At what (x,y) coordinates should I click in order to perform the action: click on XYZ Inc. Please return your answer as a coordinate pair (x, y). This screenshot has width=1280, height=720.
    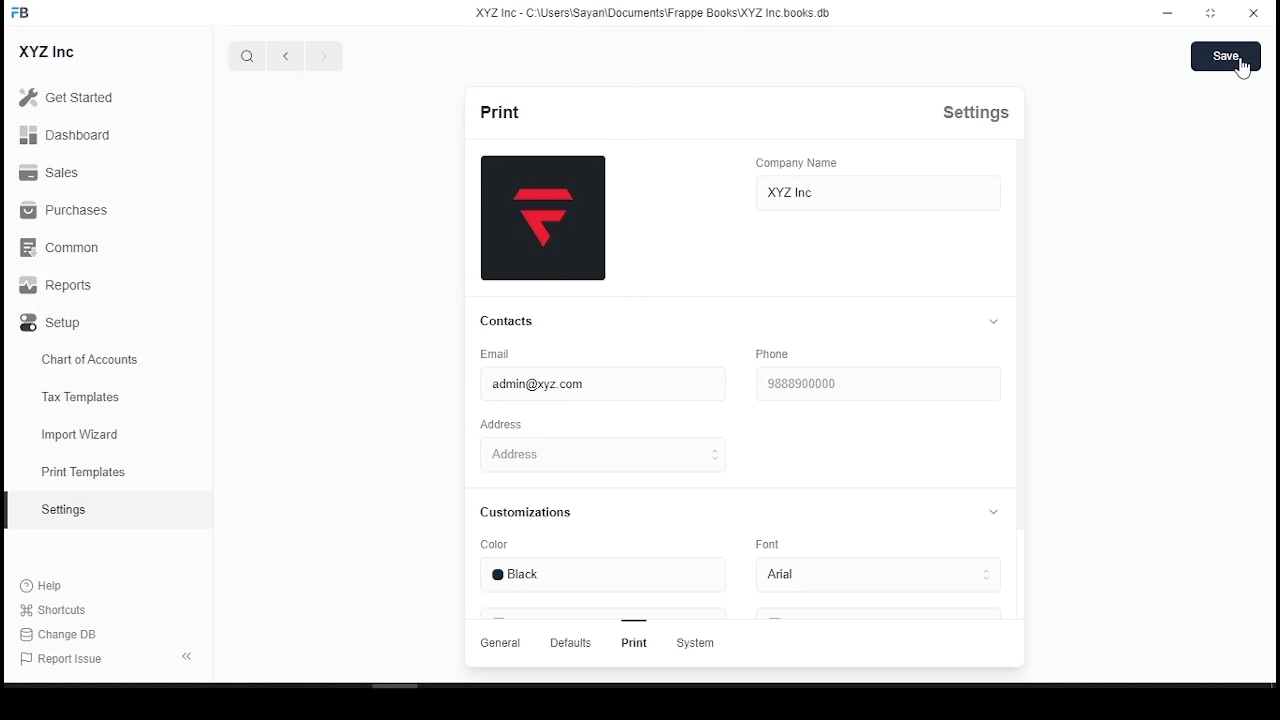
    Looking at the image, I should click on (48, 52).